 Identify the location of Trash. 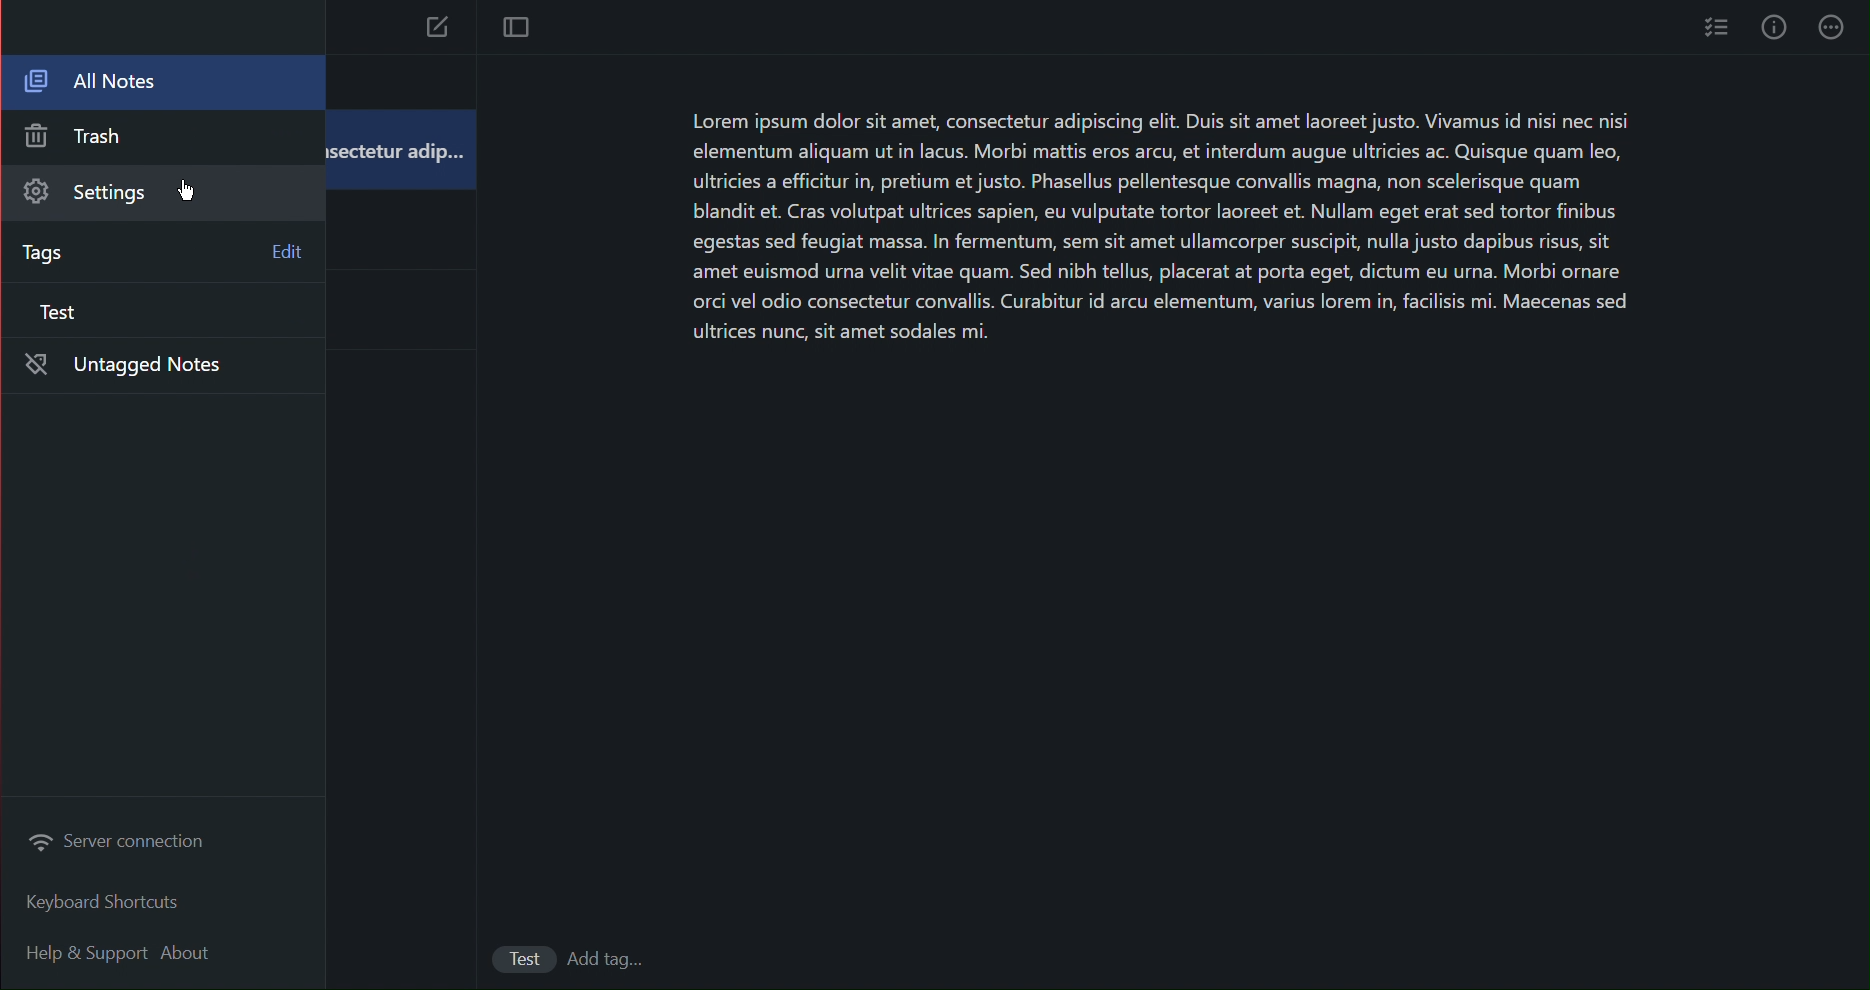
(98, 141).